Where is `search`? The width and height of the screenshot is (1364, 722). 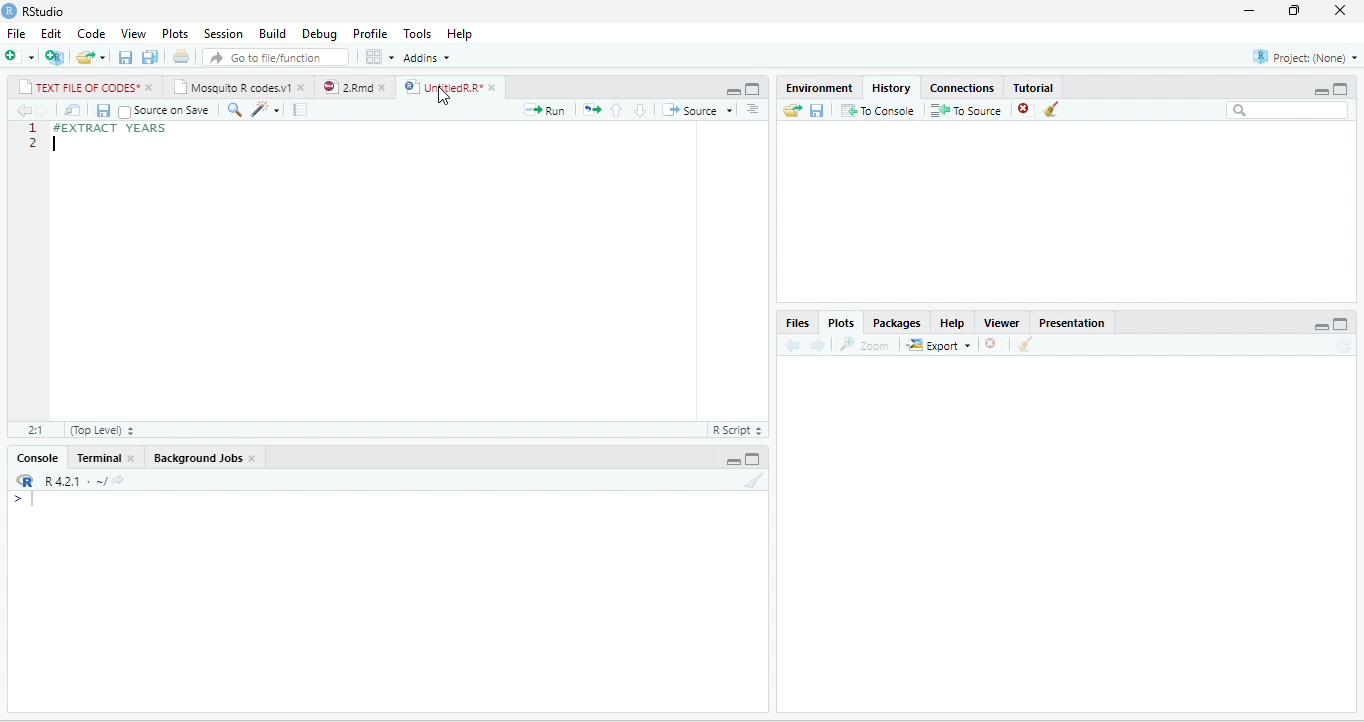 search is located at coordinates (234, 110).